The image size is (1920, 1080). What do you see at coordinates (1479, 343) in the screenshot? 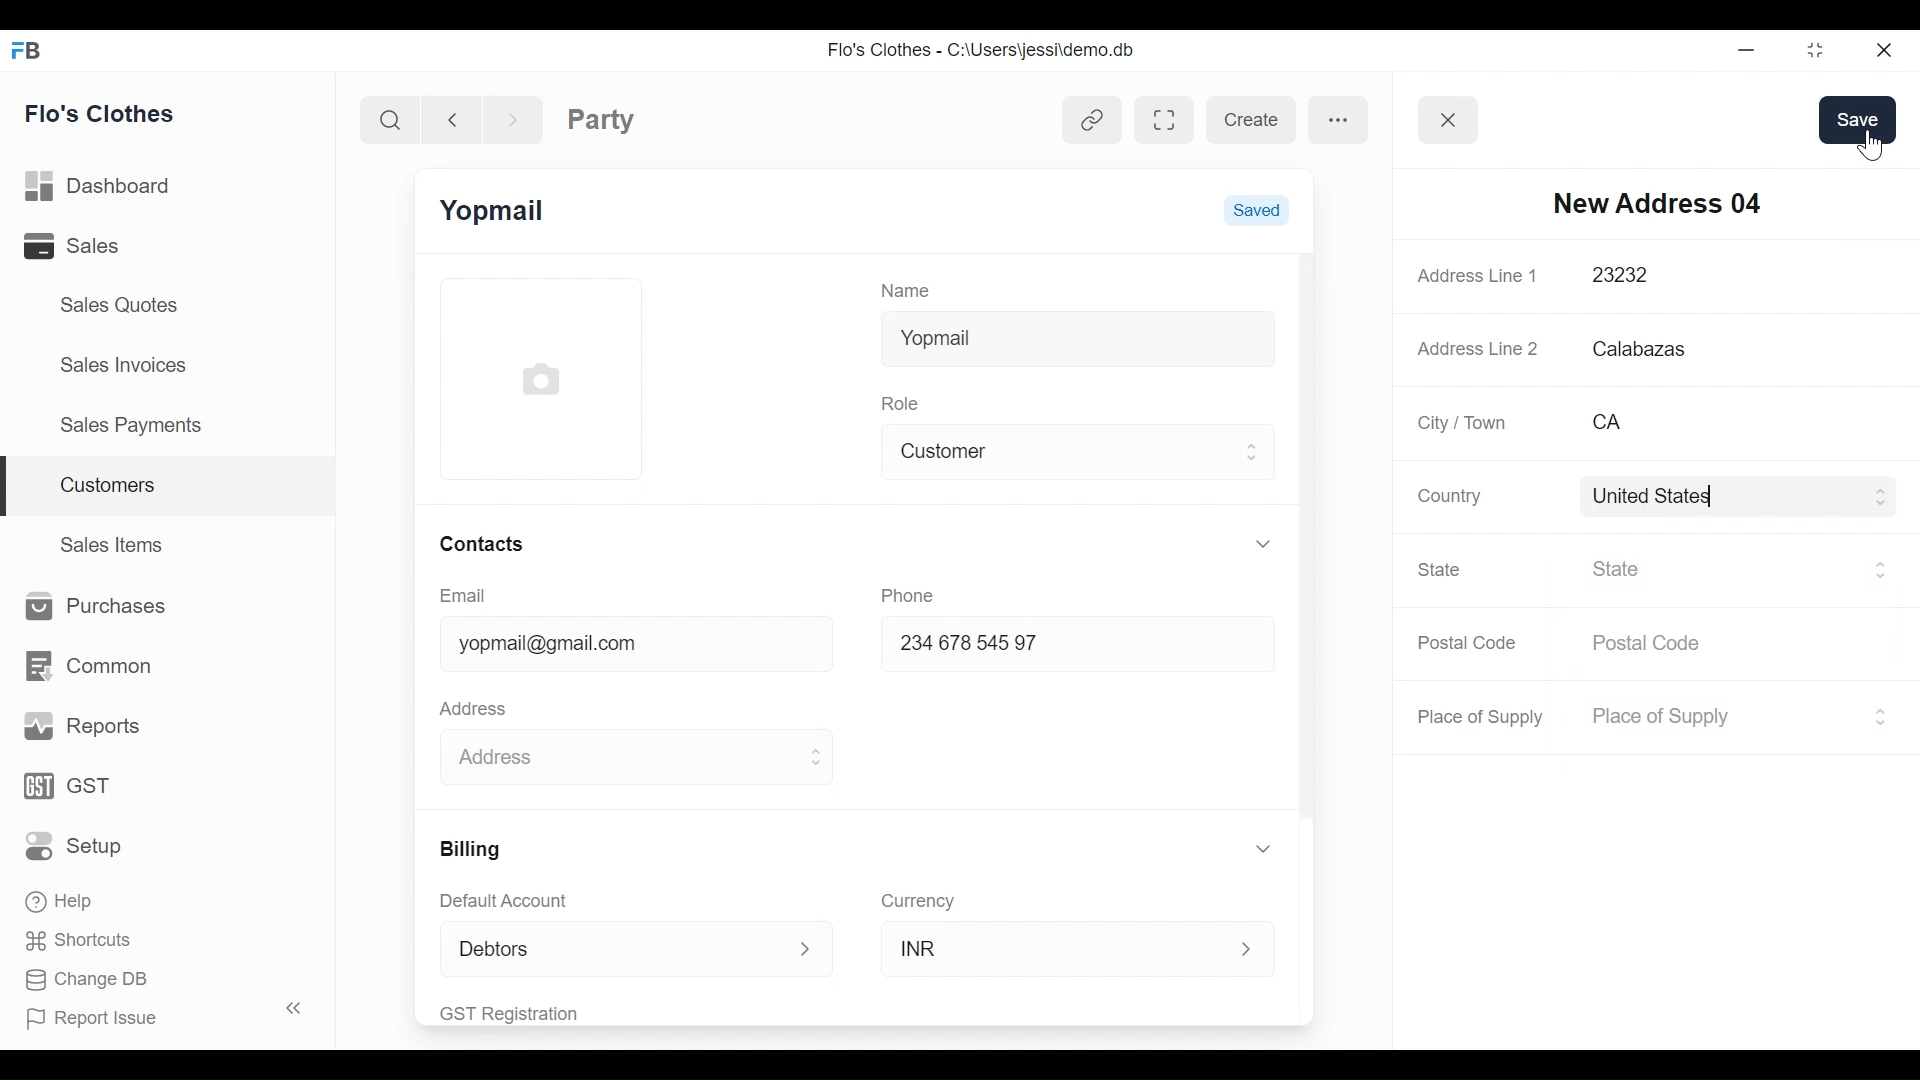
I see `Address Line 2` at bounding box center [1479, 343].